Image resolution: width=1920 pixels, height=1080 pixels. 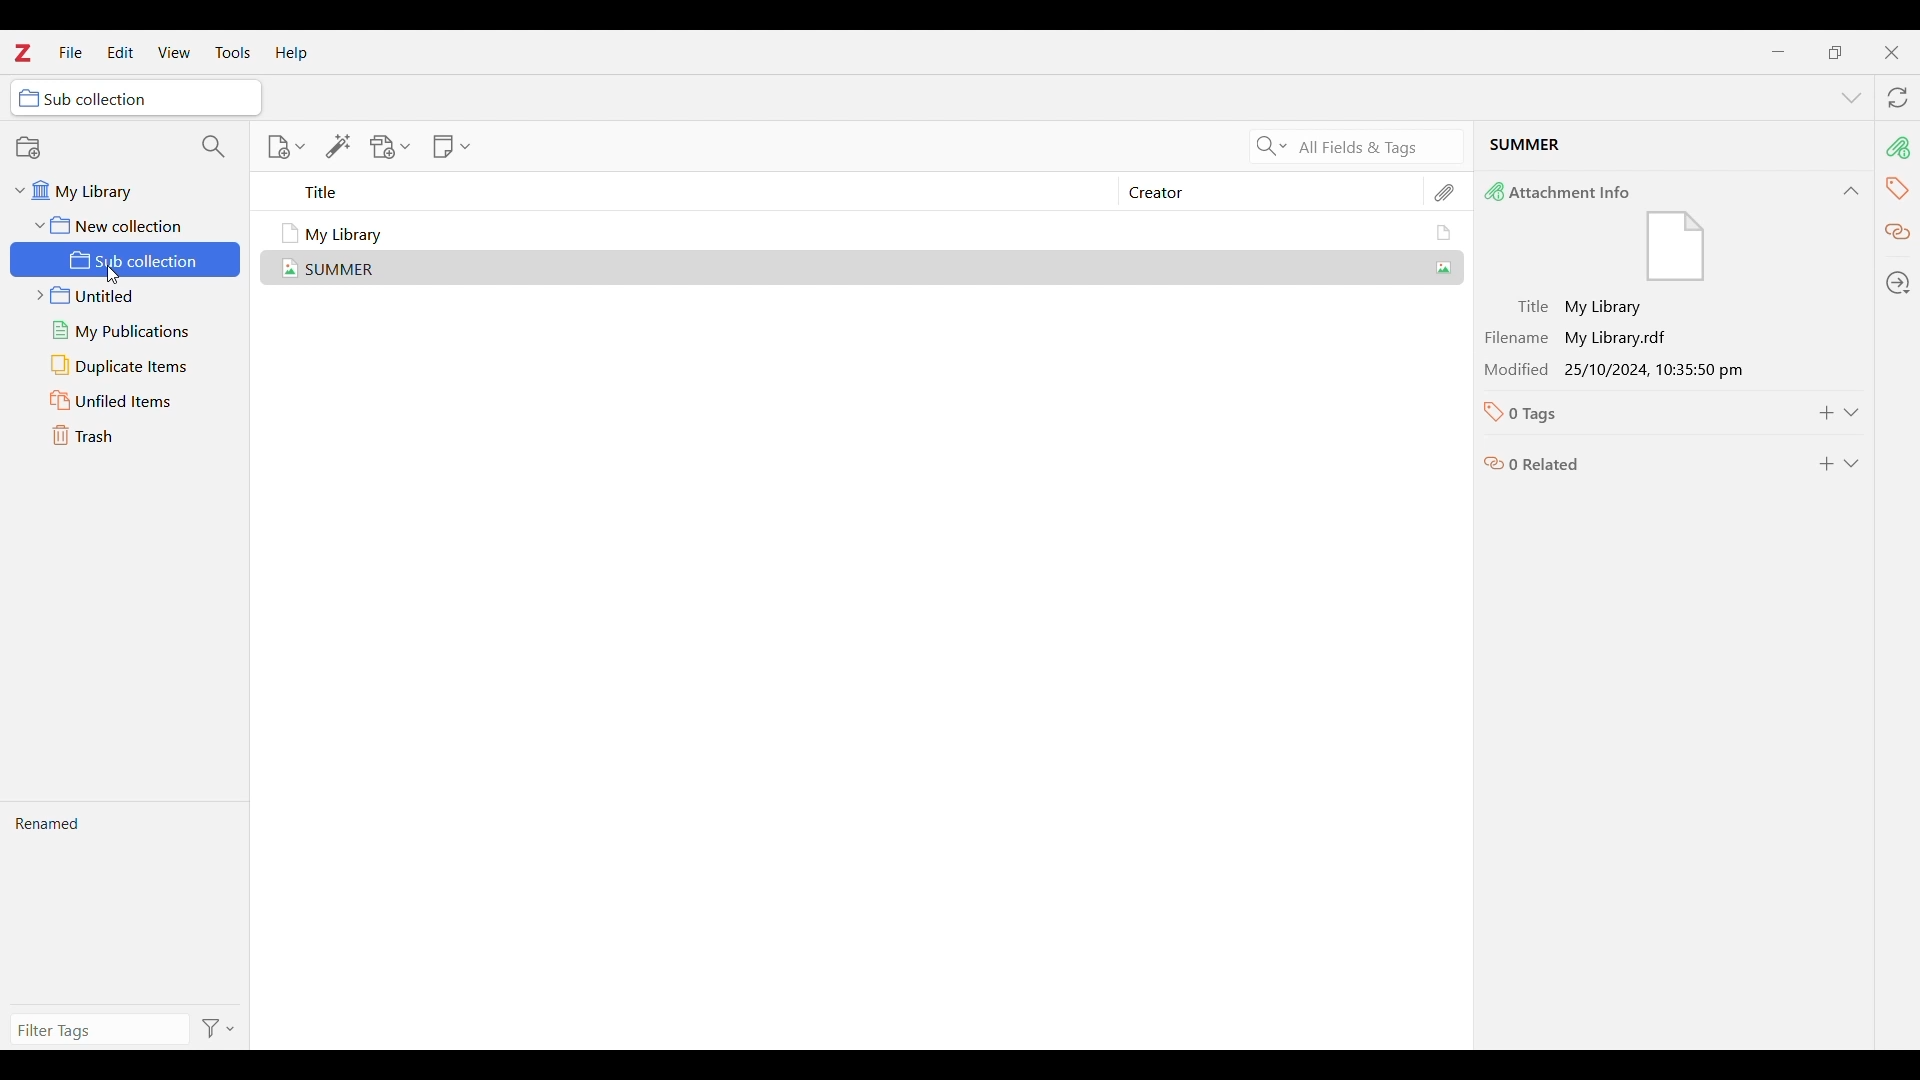 I want to click on Modification 25/10/2024 10:35:50 pm, so click(x=1637, y=369).